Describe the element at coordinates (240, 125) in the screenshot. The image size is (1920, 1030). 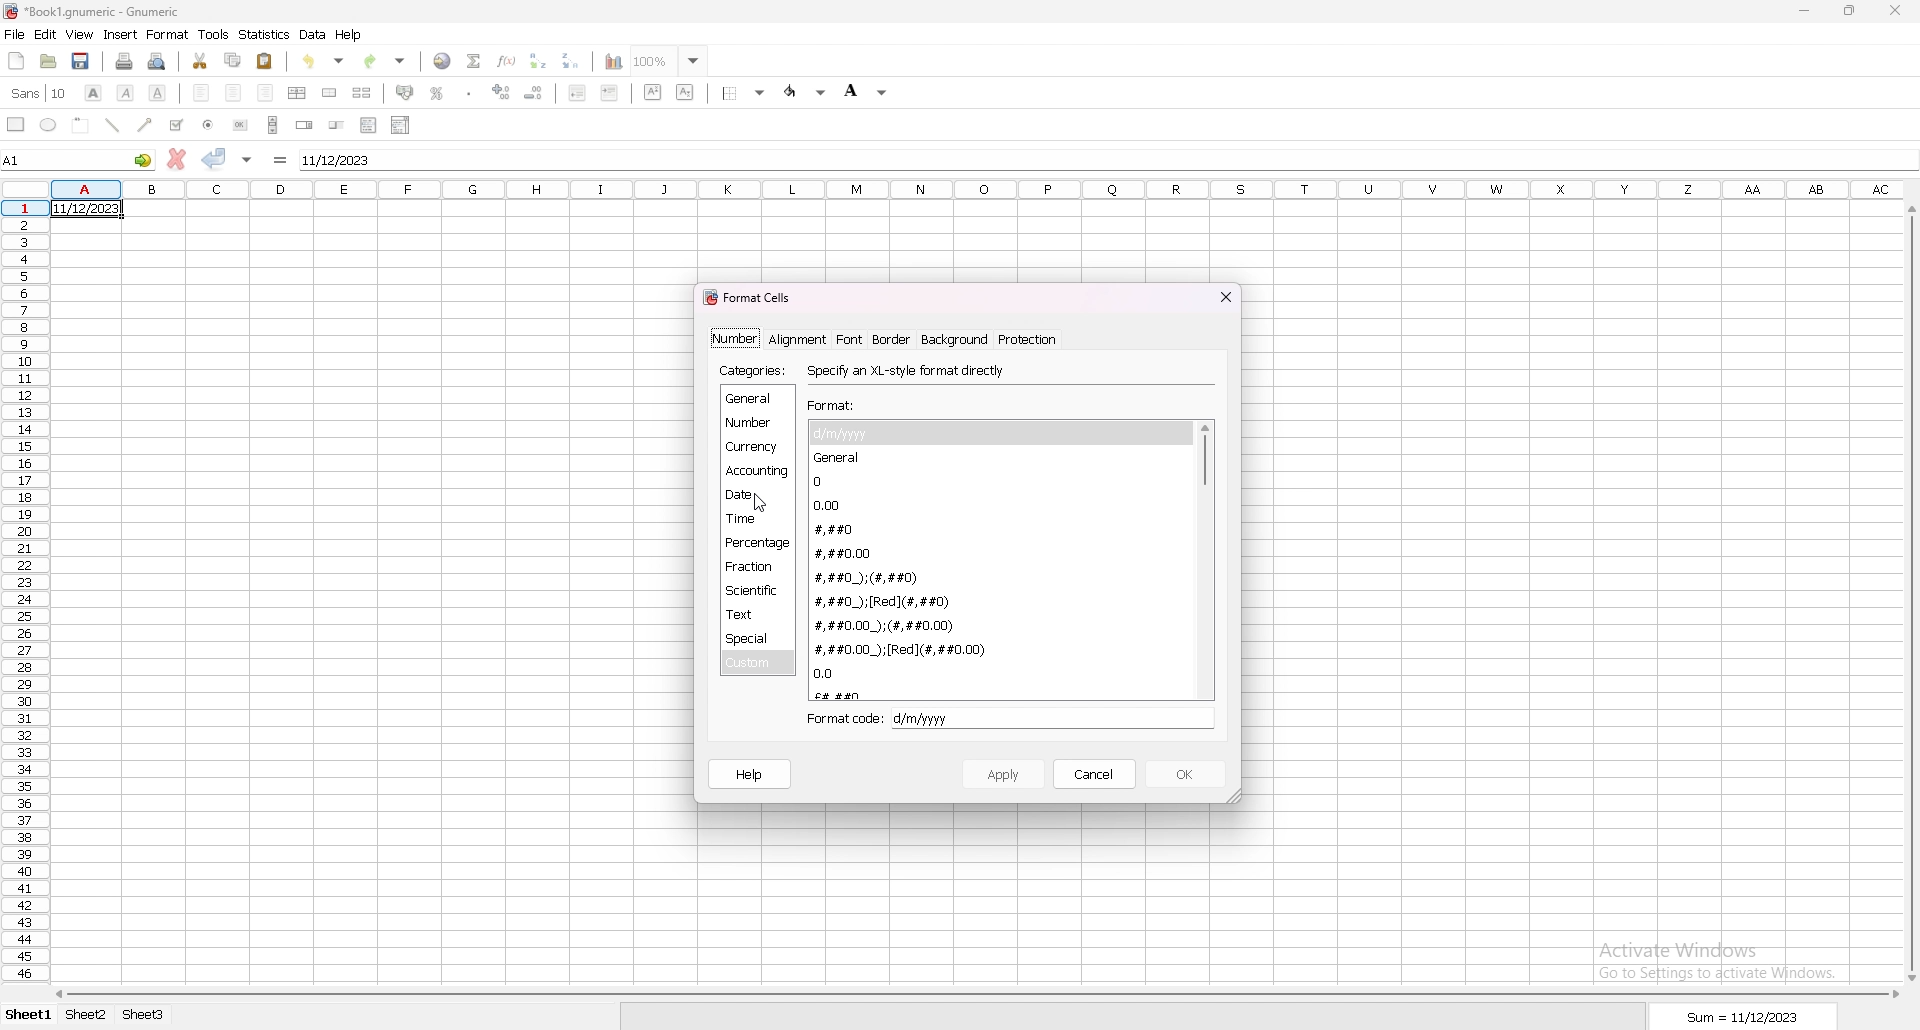
I see `button` at that location.